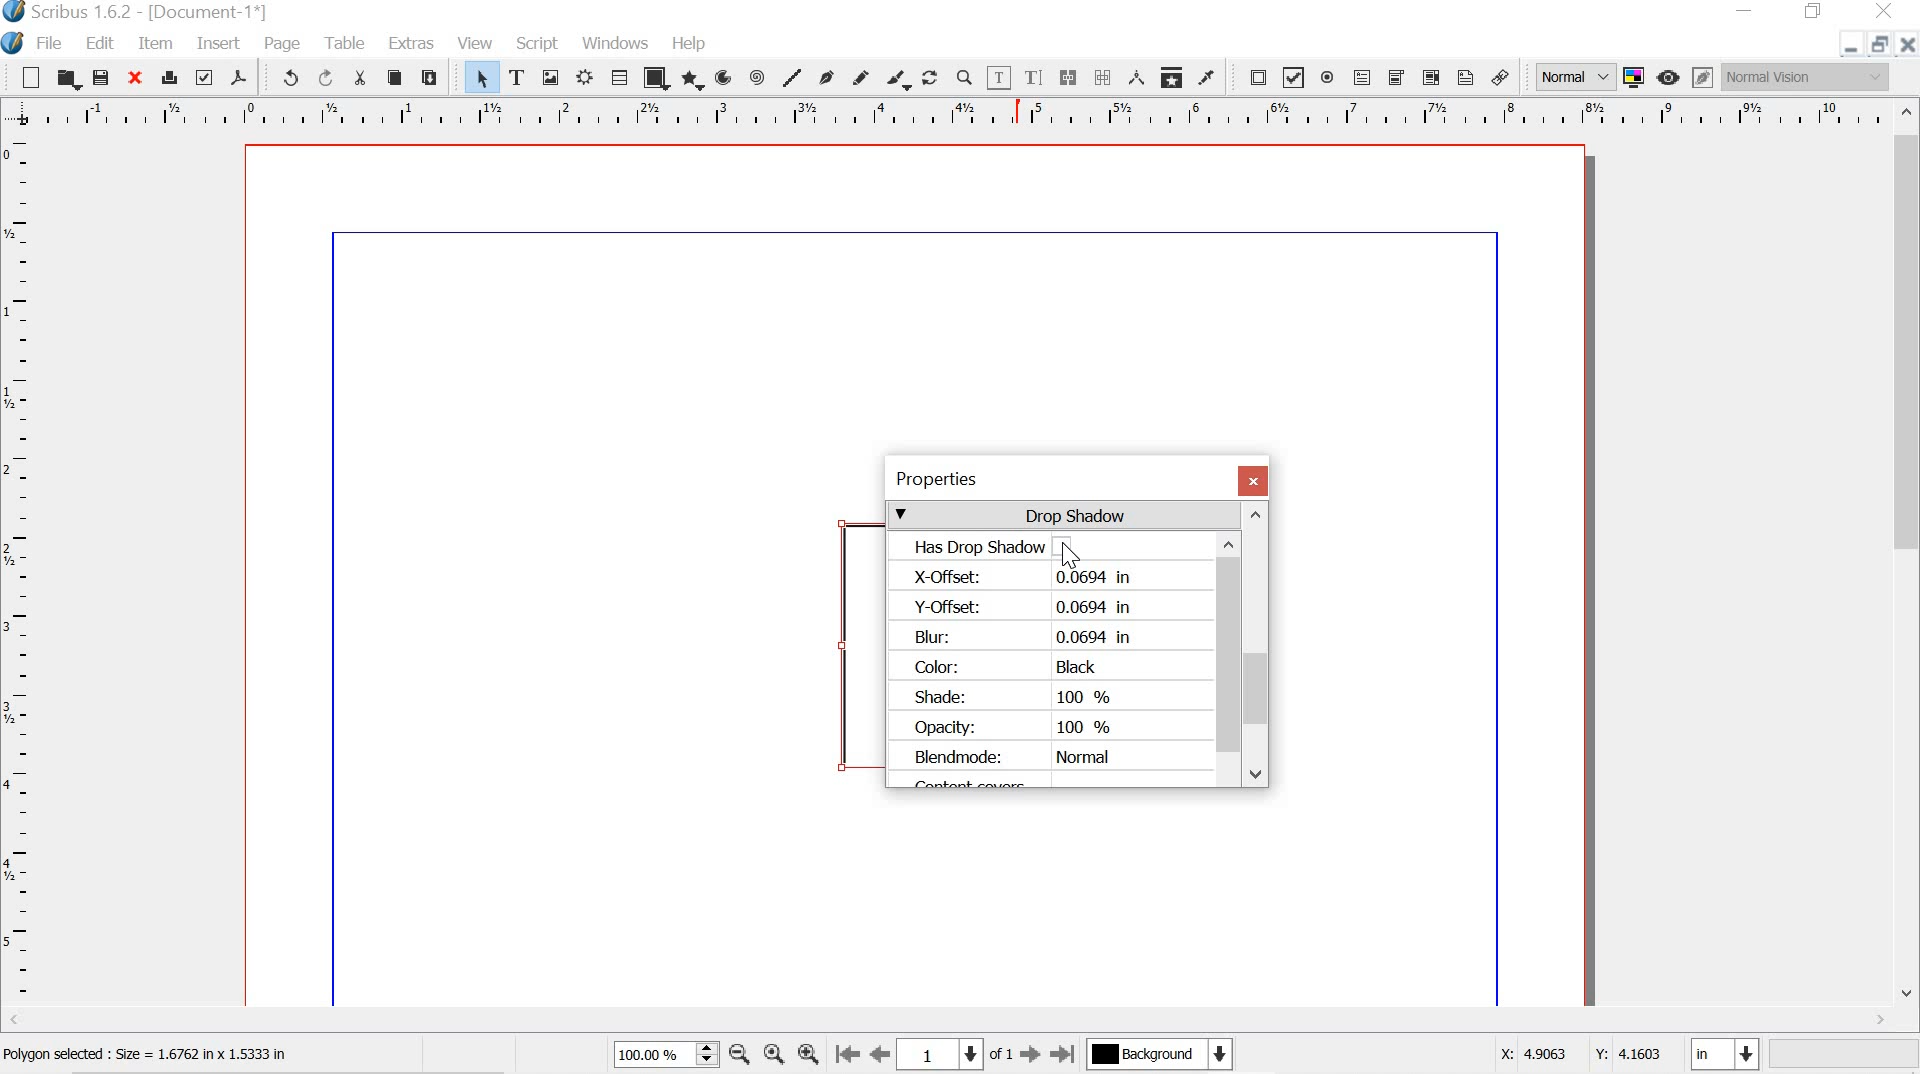 Image resolution: width=1920 pixels, height=1074 pixels. I want to click on Blur: 0.0694 in, so click(1026, 635).